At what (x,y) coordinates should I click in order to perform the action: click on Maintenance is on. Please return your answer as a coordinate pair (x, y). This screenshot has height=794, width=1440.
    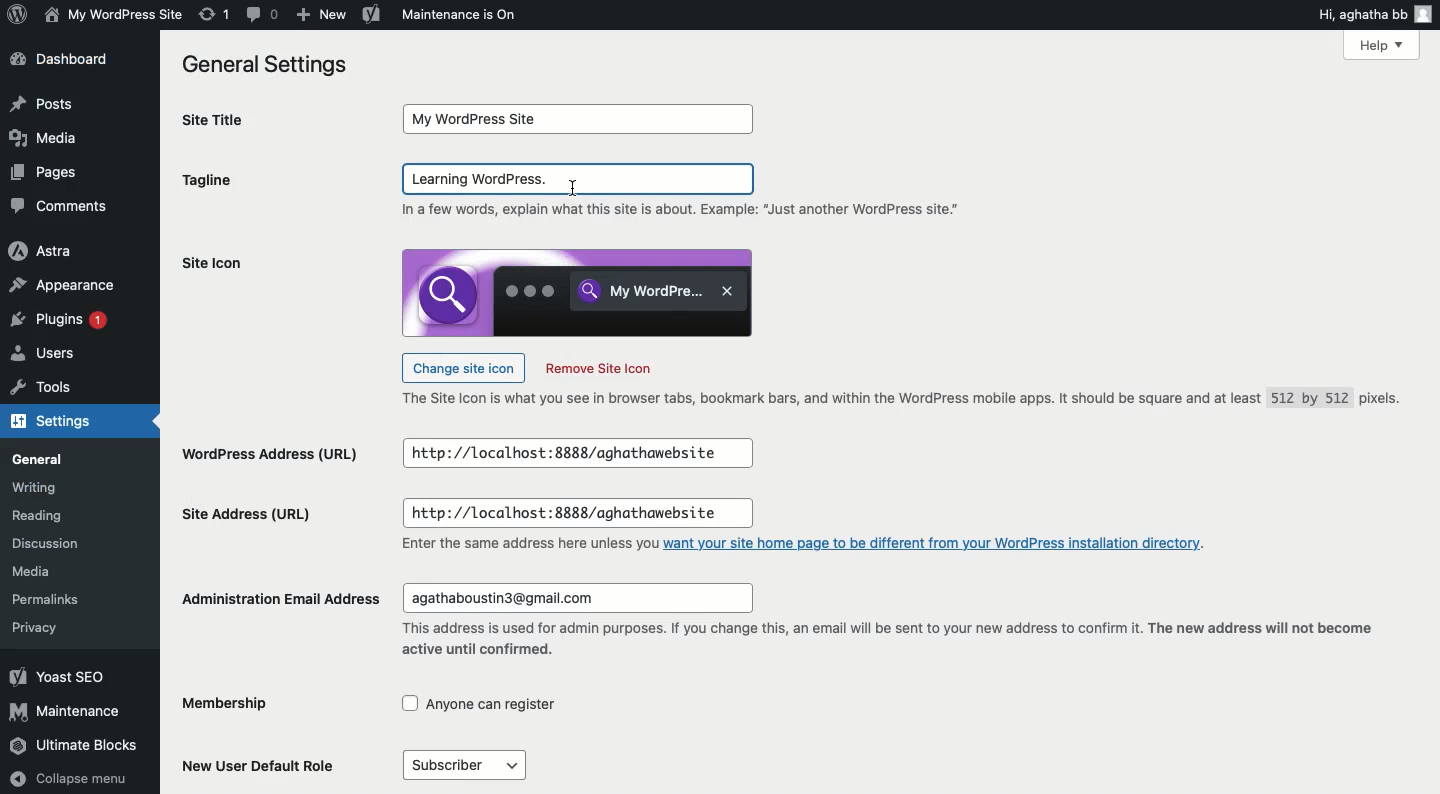
    Looking at the image, I should click on (459, 14).